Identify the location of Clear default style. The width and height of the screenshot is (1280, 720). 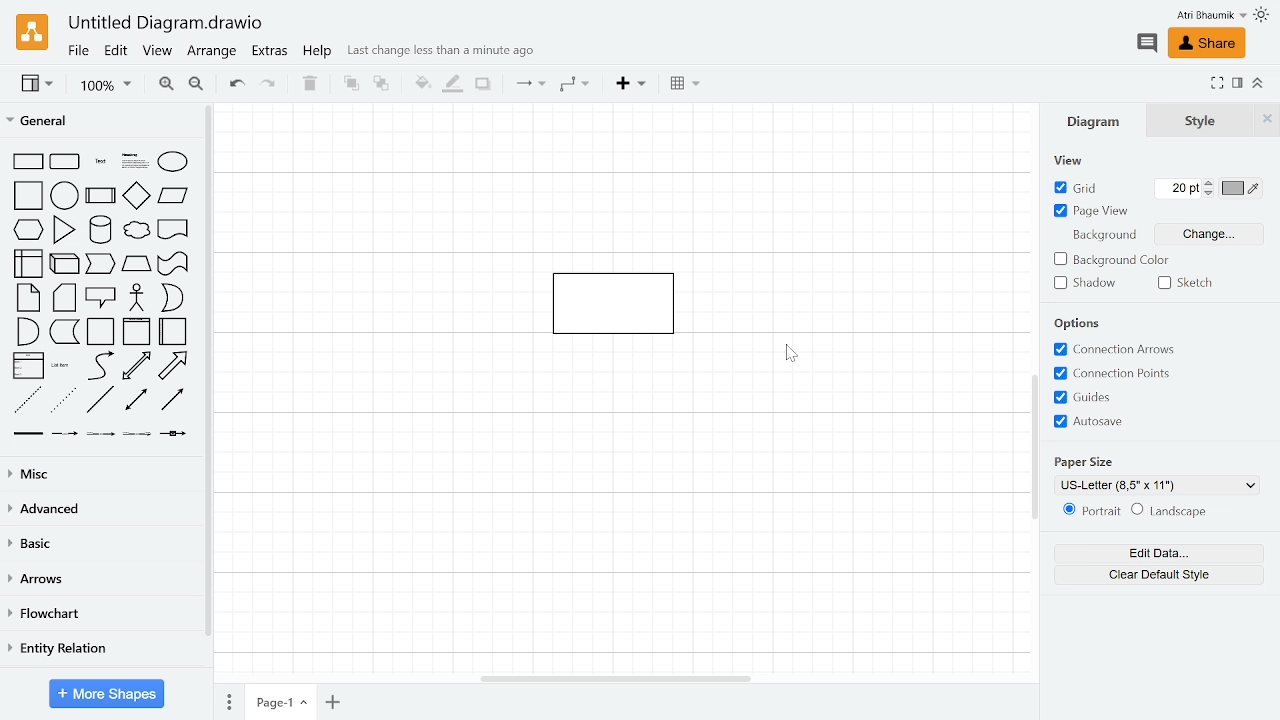
(1159, 574).